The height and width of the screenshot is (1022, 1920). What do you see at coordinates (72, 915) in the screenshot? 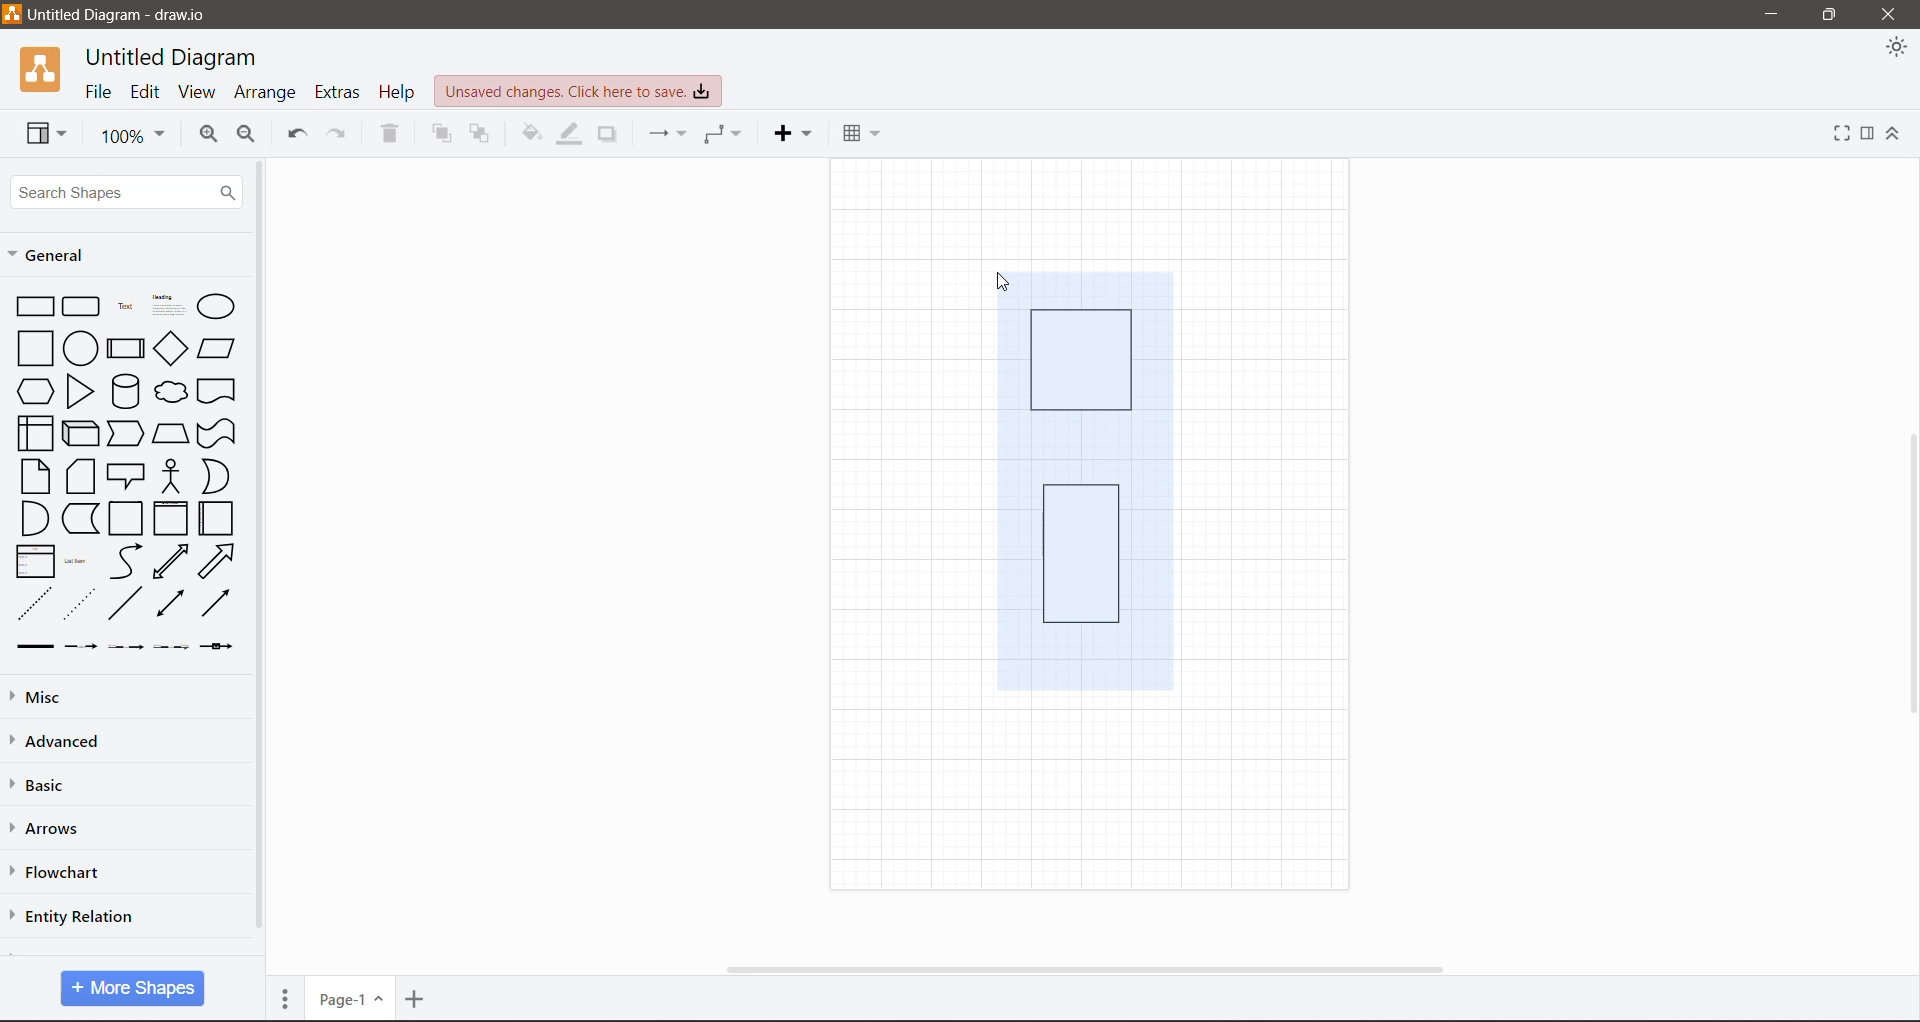
I see `Entity Relation` at bounding box center [72, 915].